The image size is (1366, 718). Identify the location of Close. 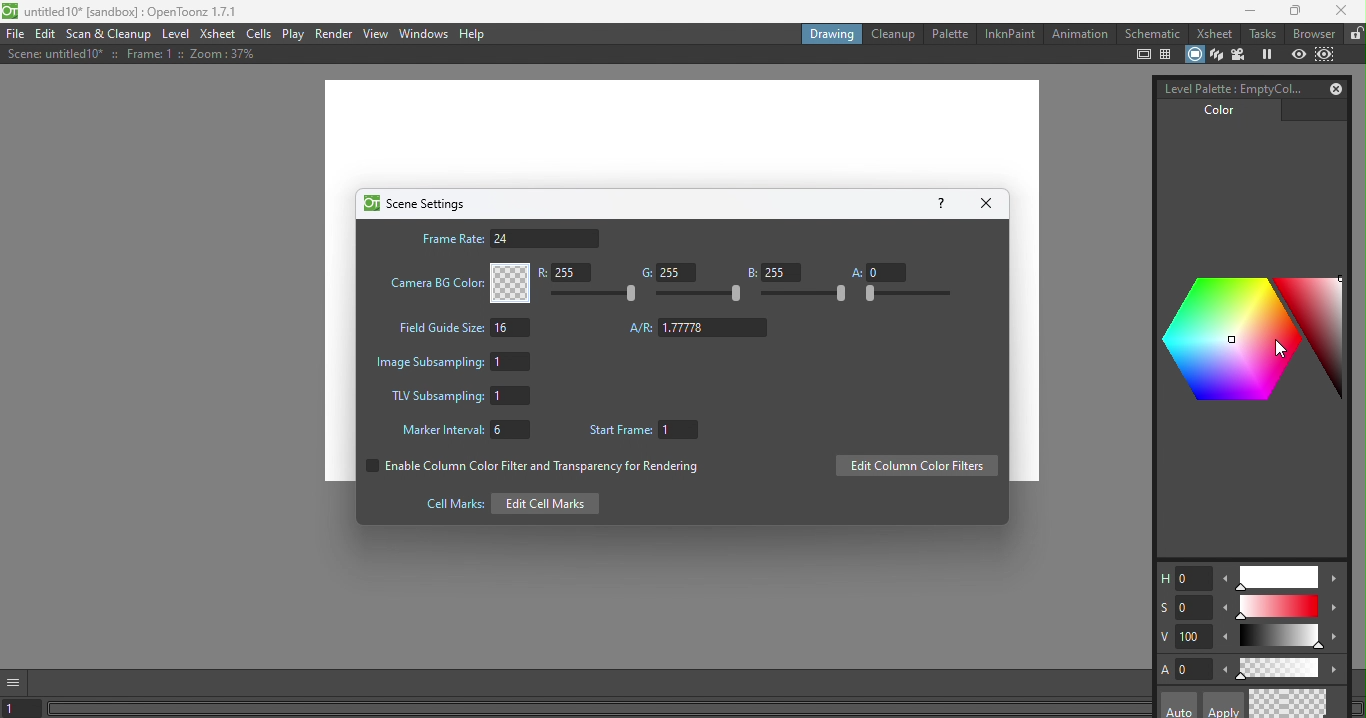
(990, 202).